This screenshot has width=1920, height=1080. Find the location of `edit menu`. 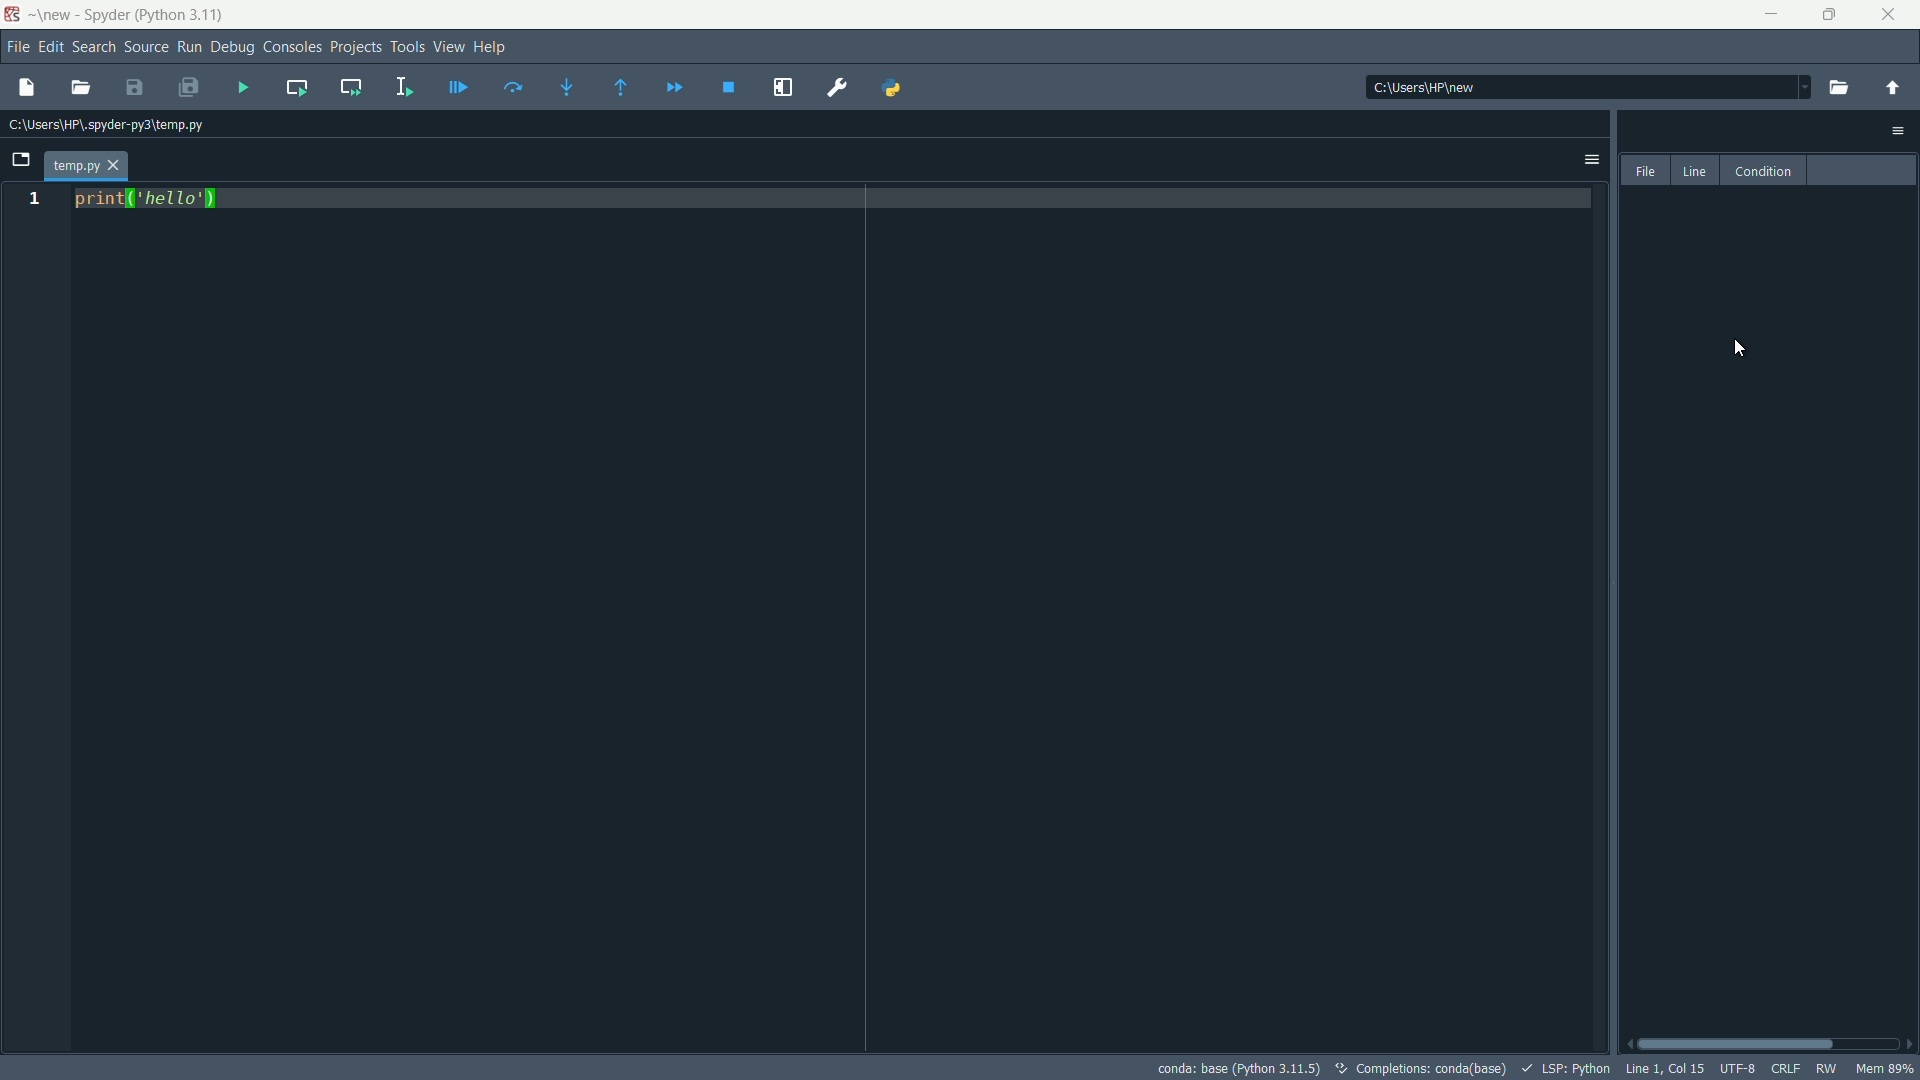

edit menu is located at coordinates (52, 48).